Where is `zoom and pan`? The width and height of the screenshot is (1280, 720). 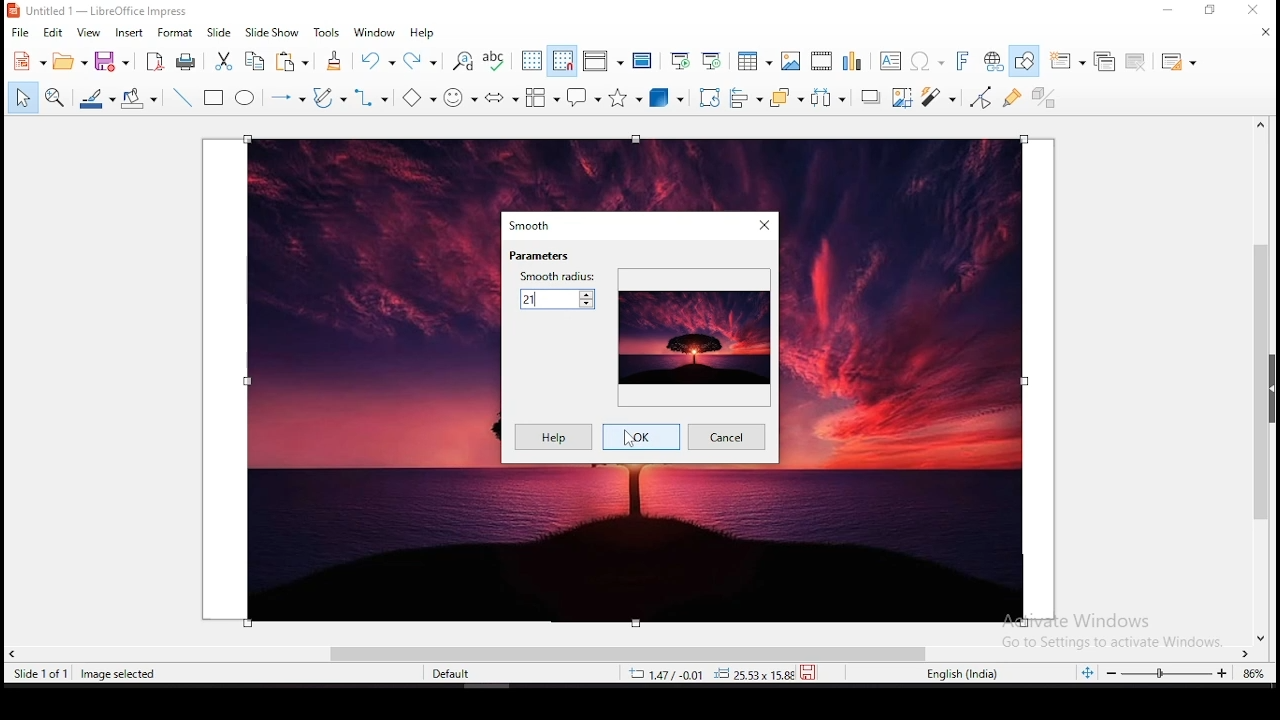 zoom and pan is located at coordinates (55, 95).